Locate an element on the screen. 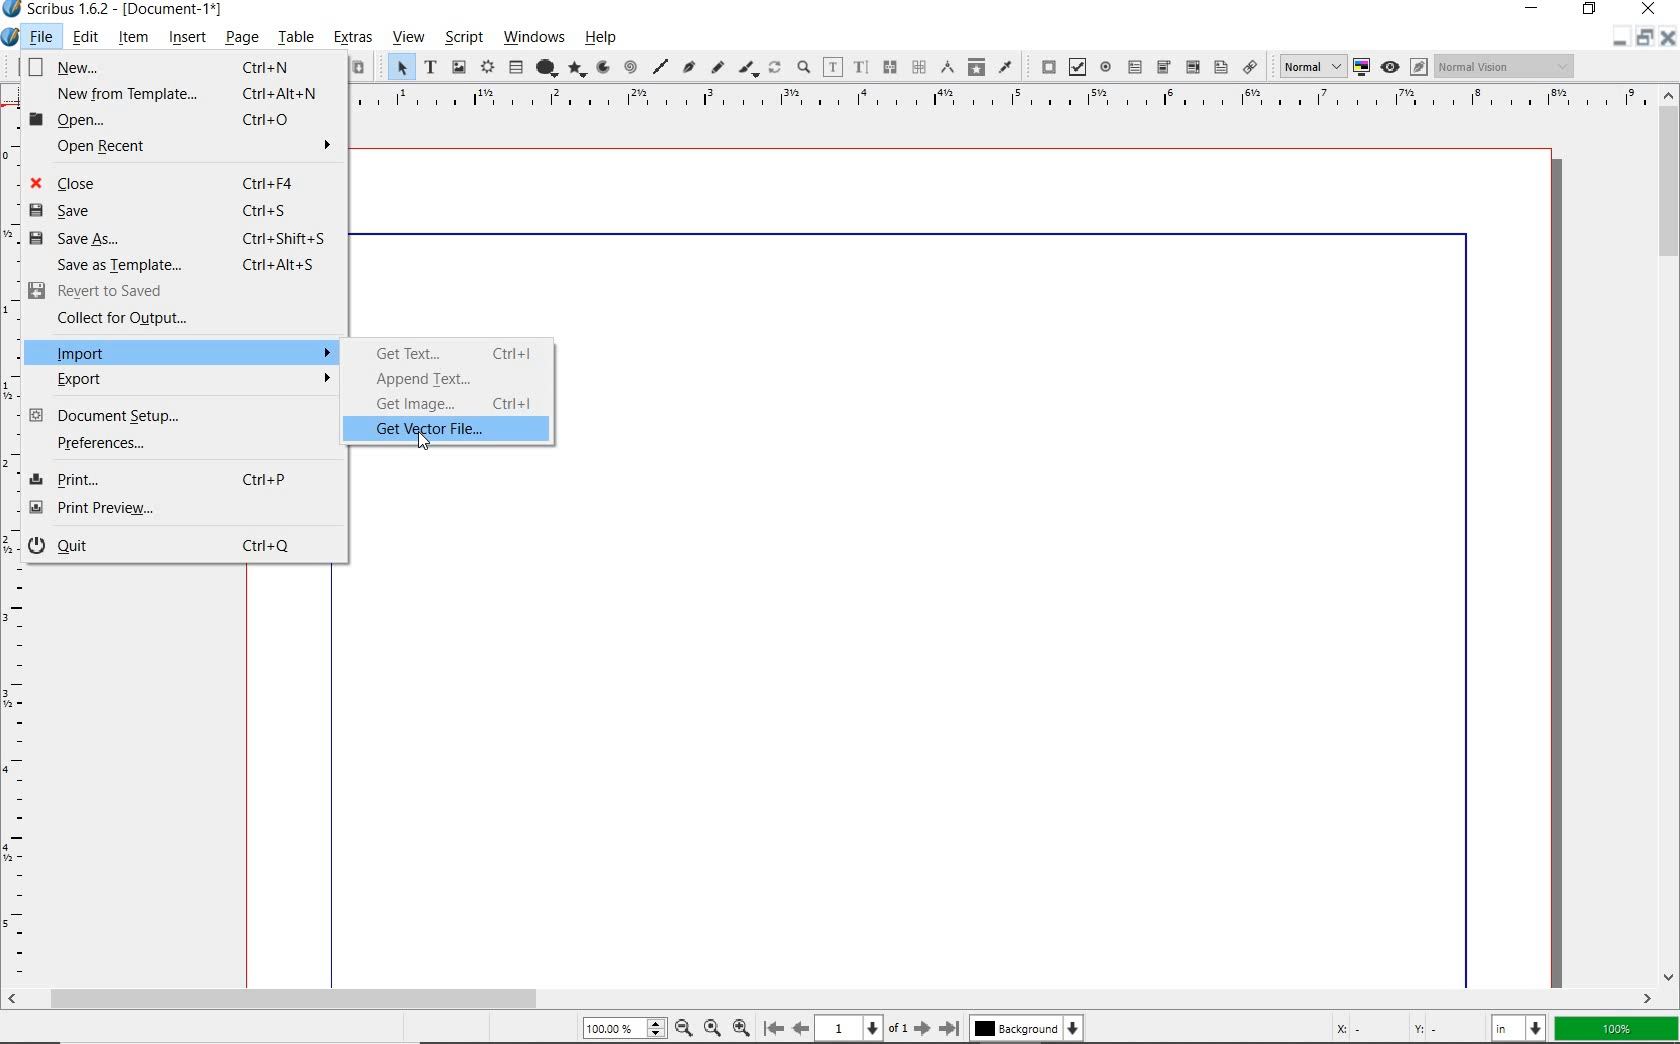  Preferences... is located at coordinates (182, 444).